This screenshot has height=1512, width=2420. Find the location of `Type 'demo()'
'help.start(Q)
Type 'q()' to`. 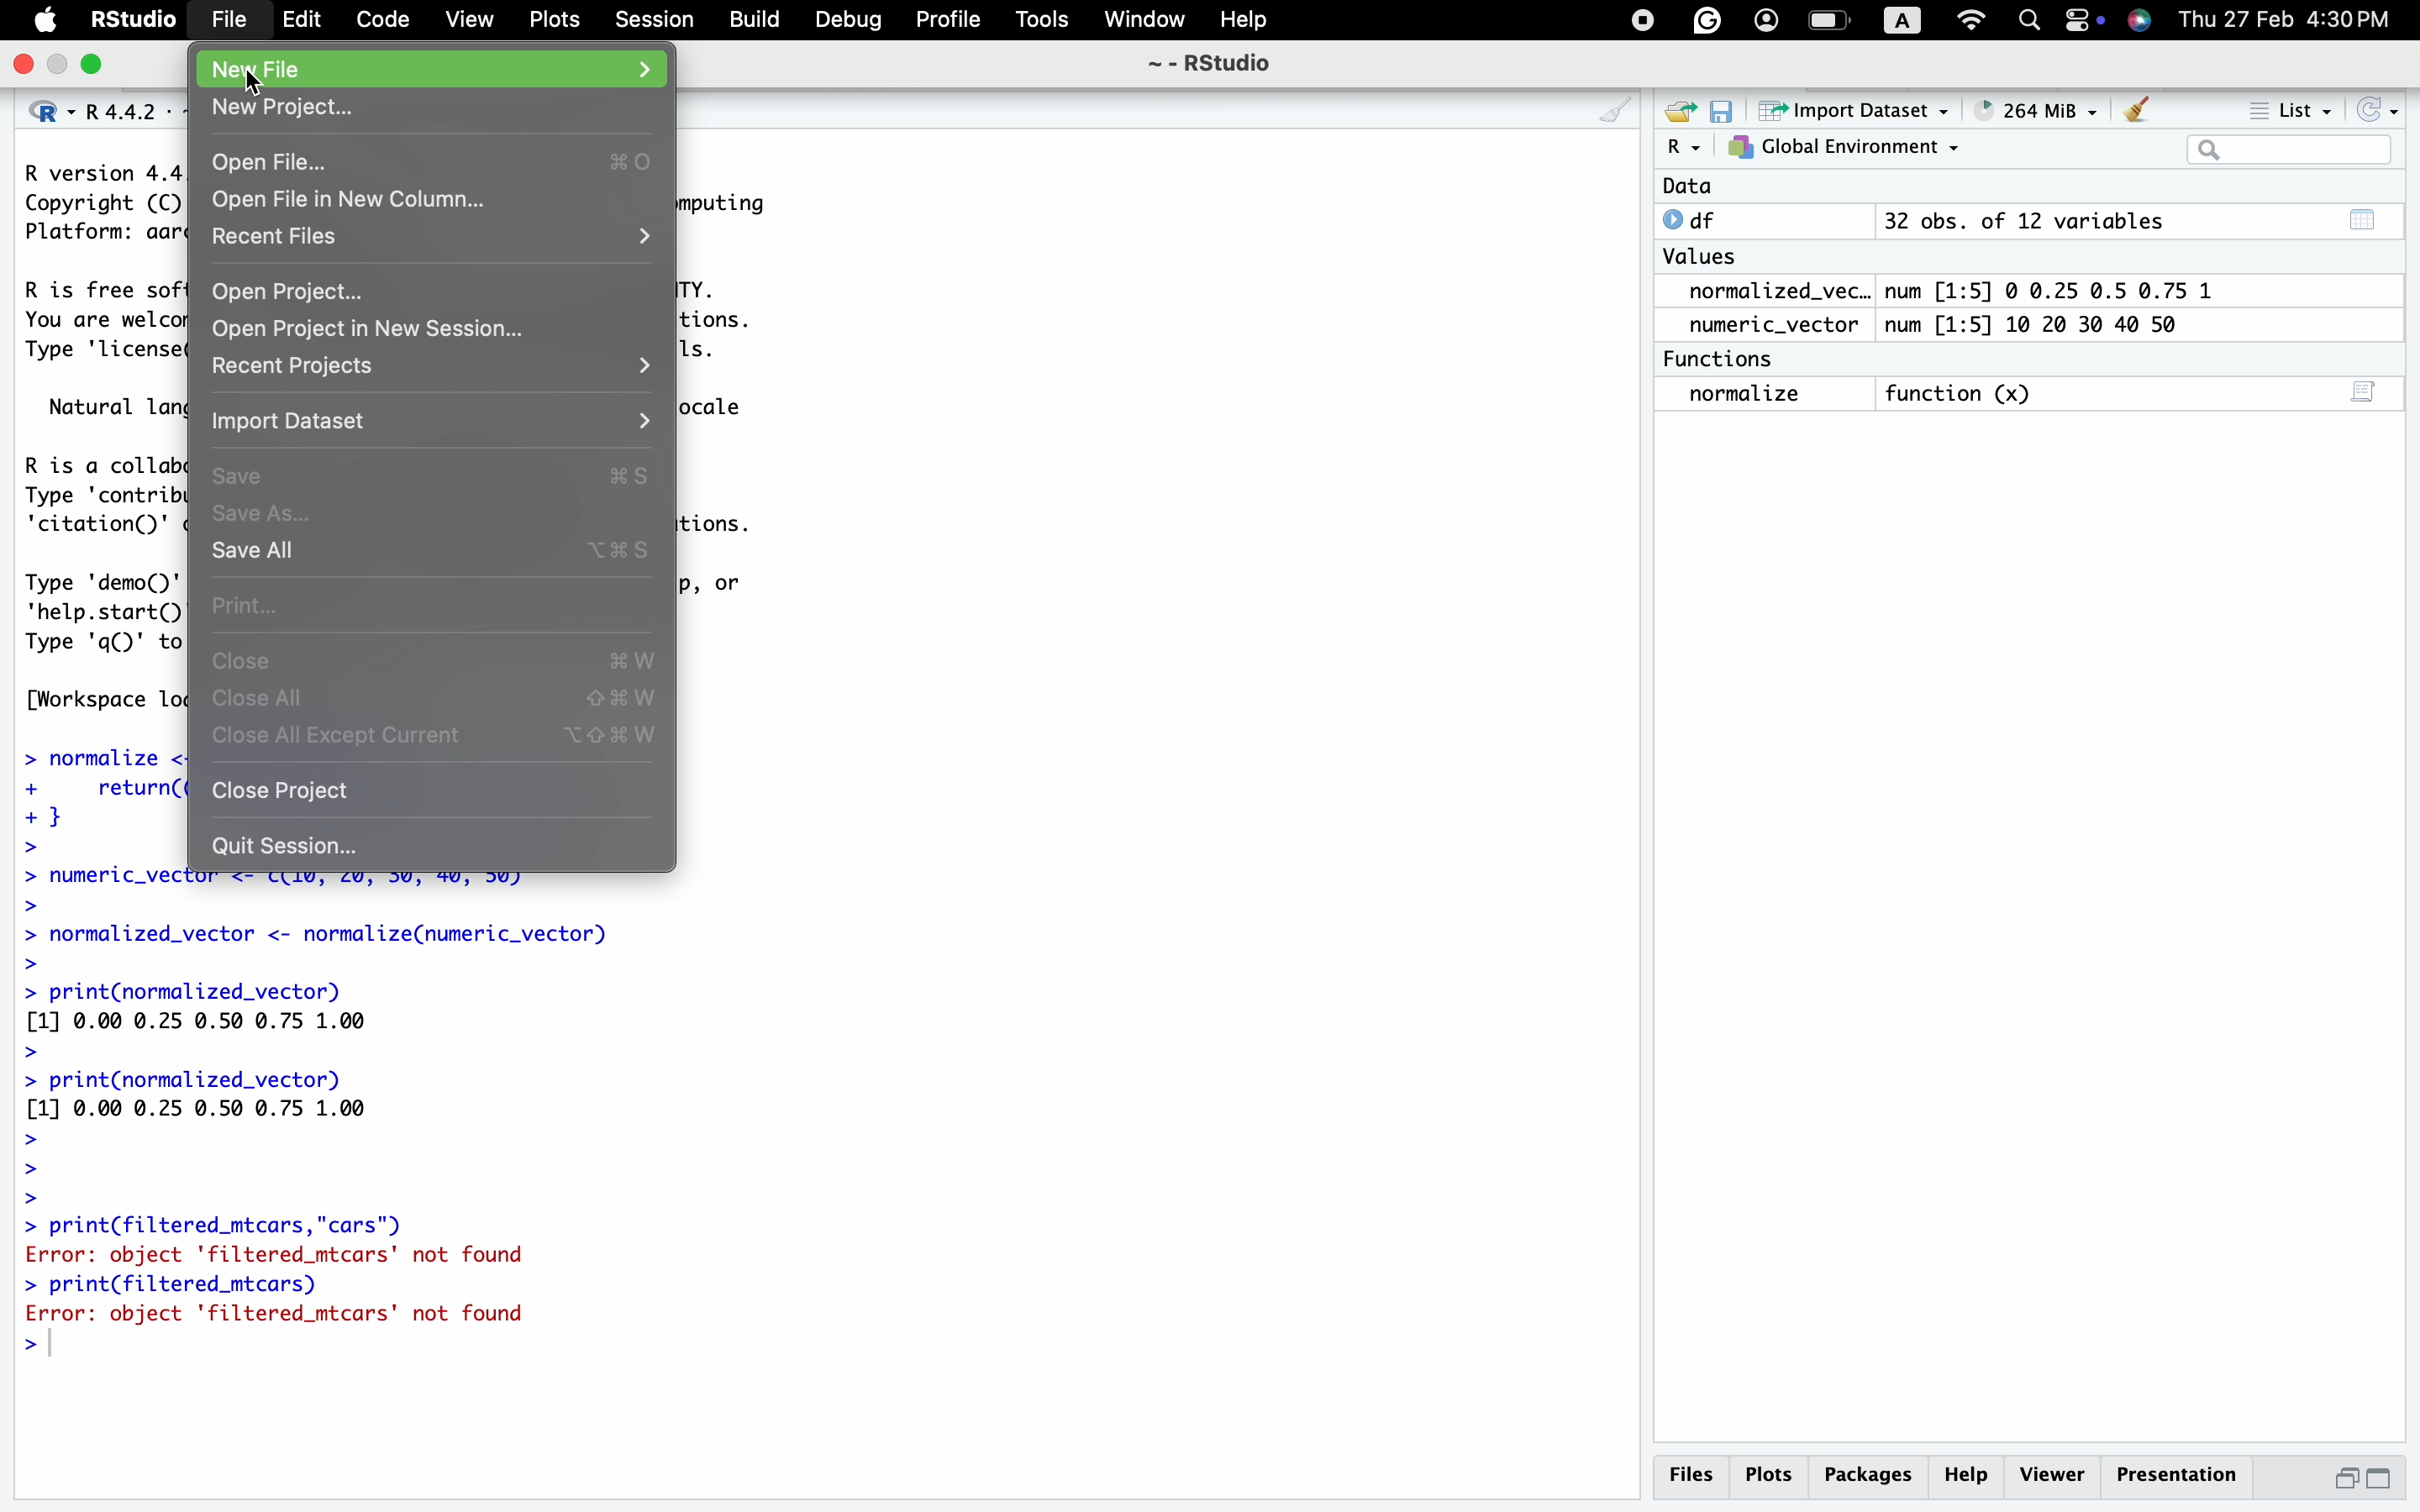

Type 'demo()'
'help.start(Q)
Type 'q()' to is located at coordinates (105, 613).